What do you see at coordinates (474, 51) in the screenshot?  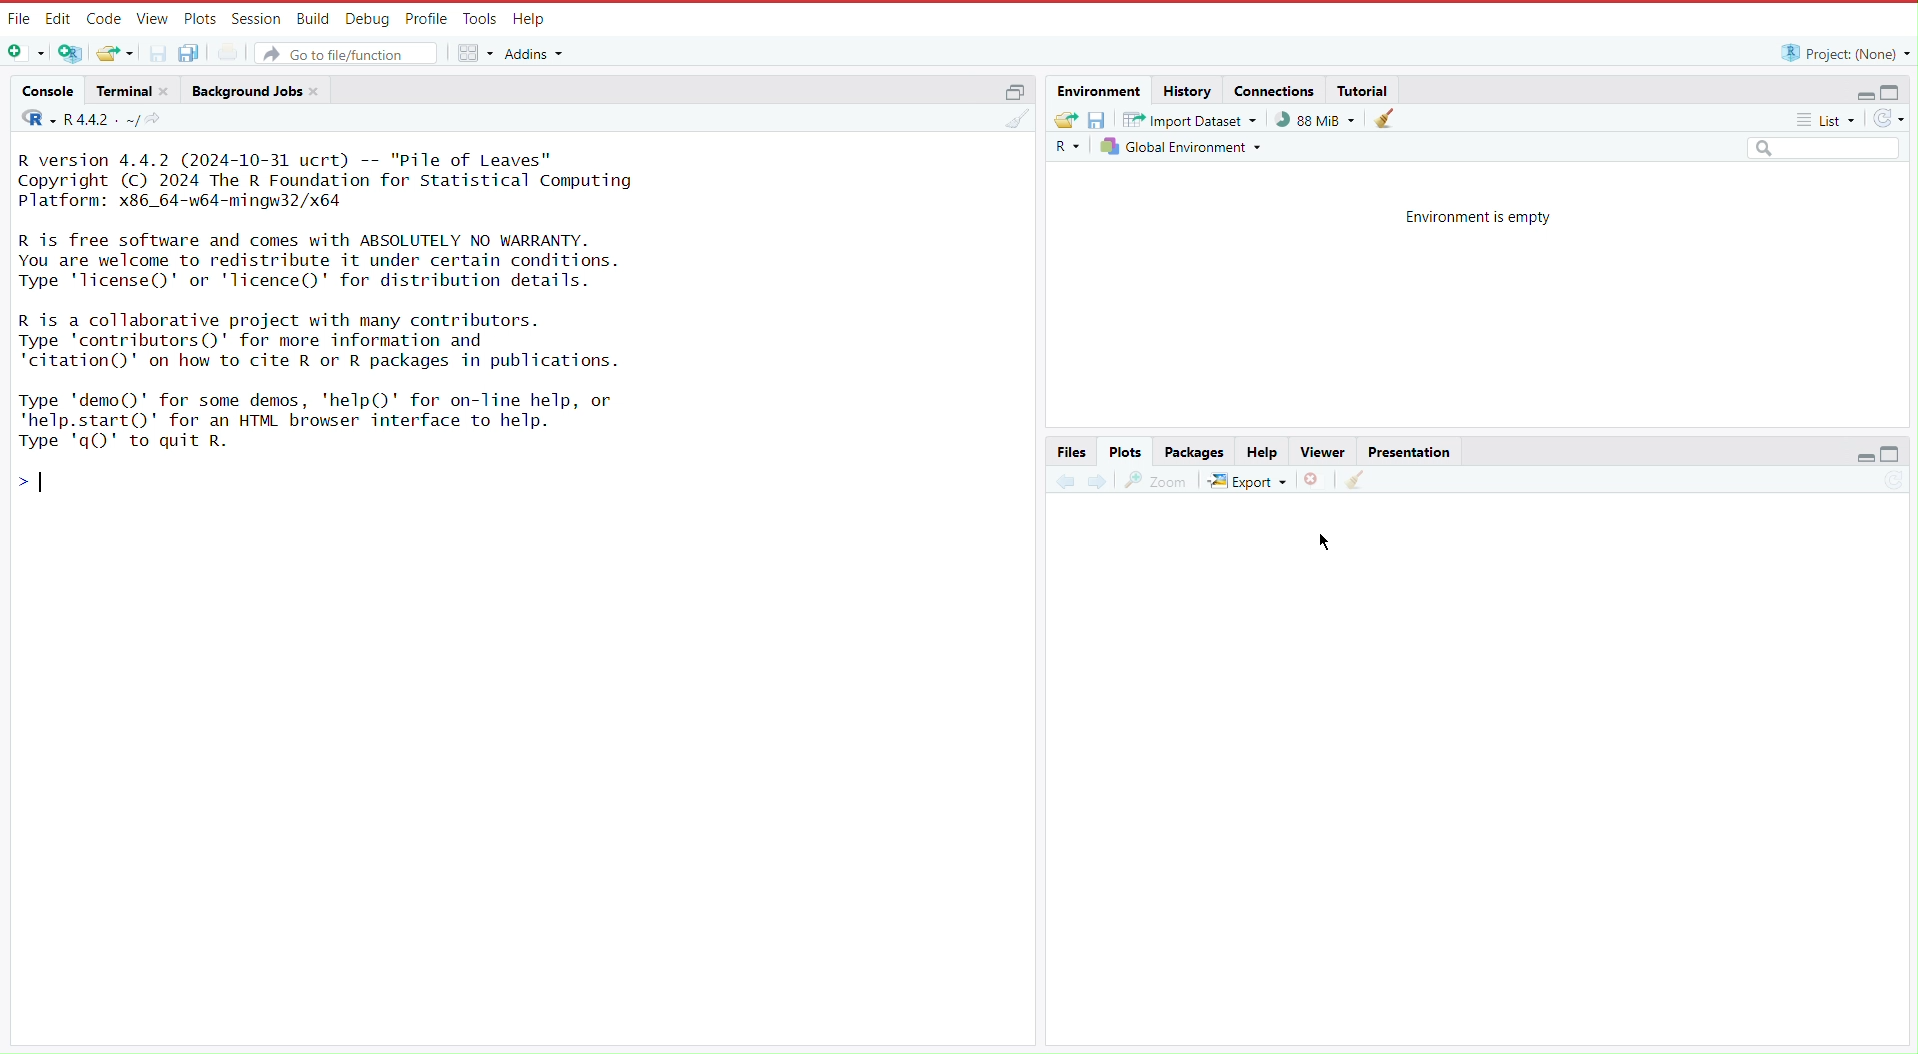 I see `Workspace panes` at bounding box center [474, 51].